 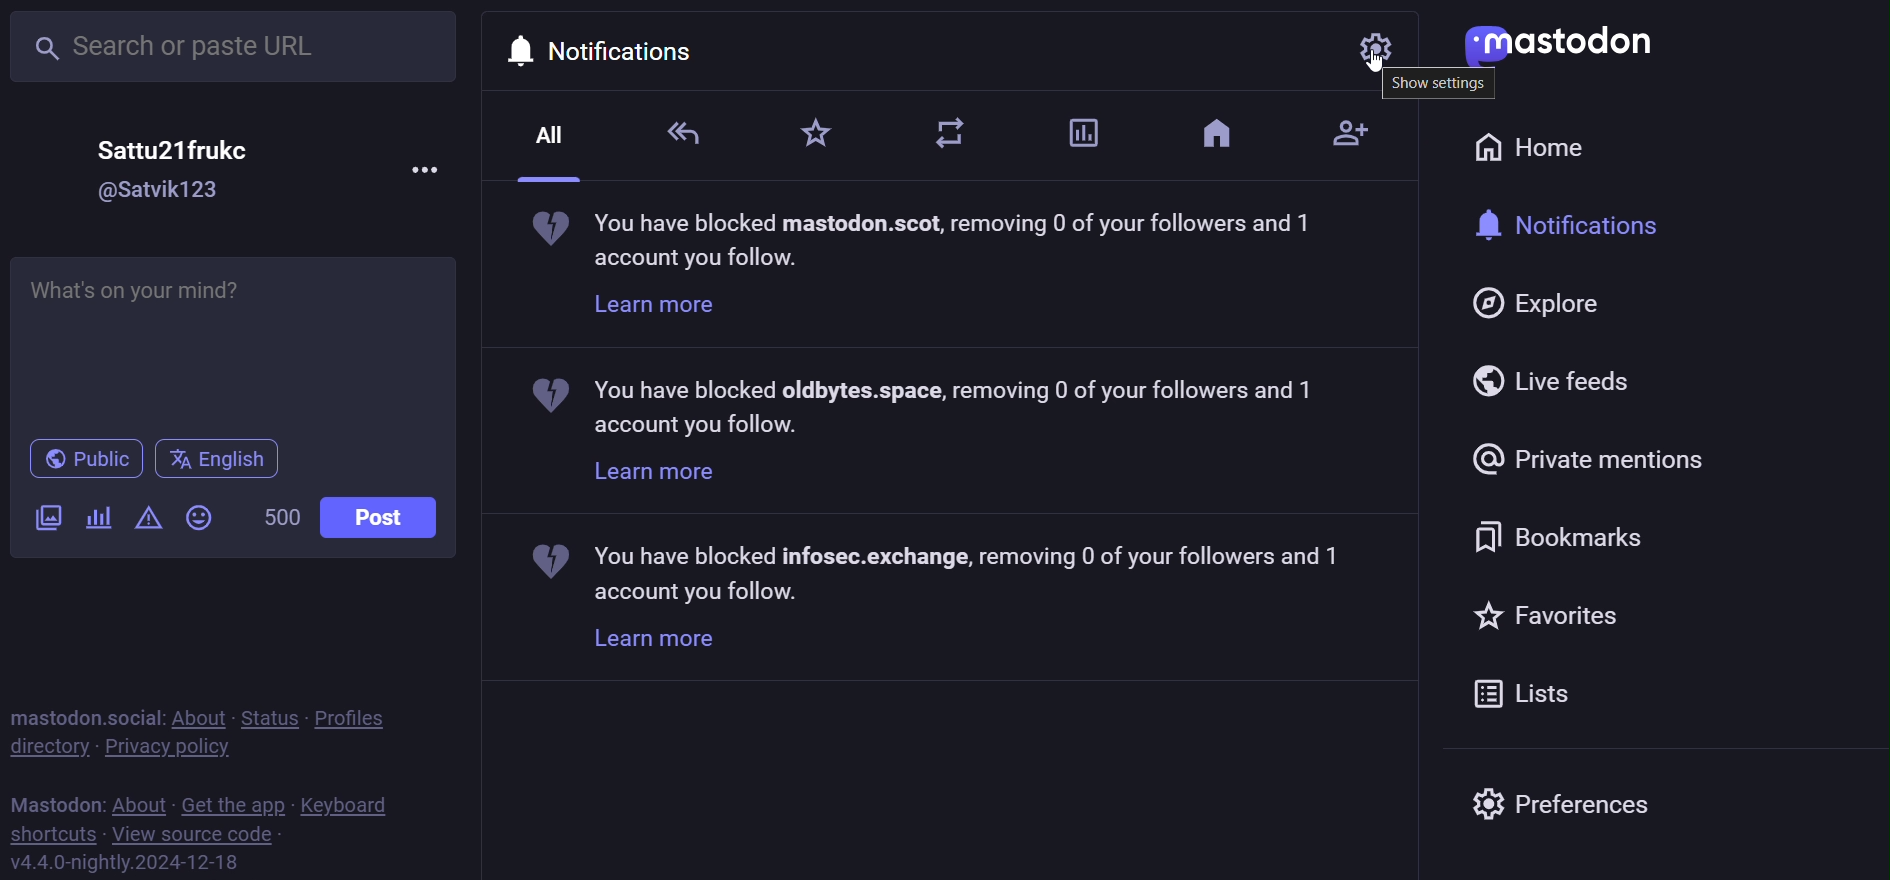 I want to click on show setting, so click(x=1441, y=88).